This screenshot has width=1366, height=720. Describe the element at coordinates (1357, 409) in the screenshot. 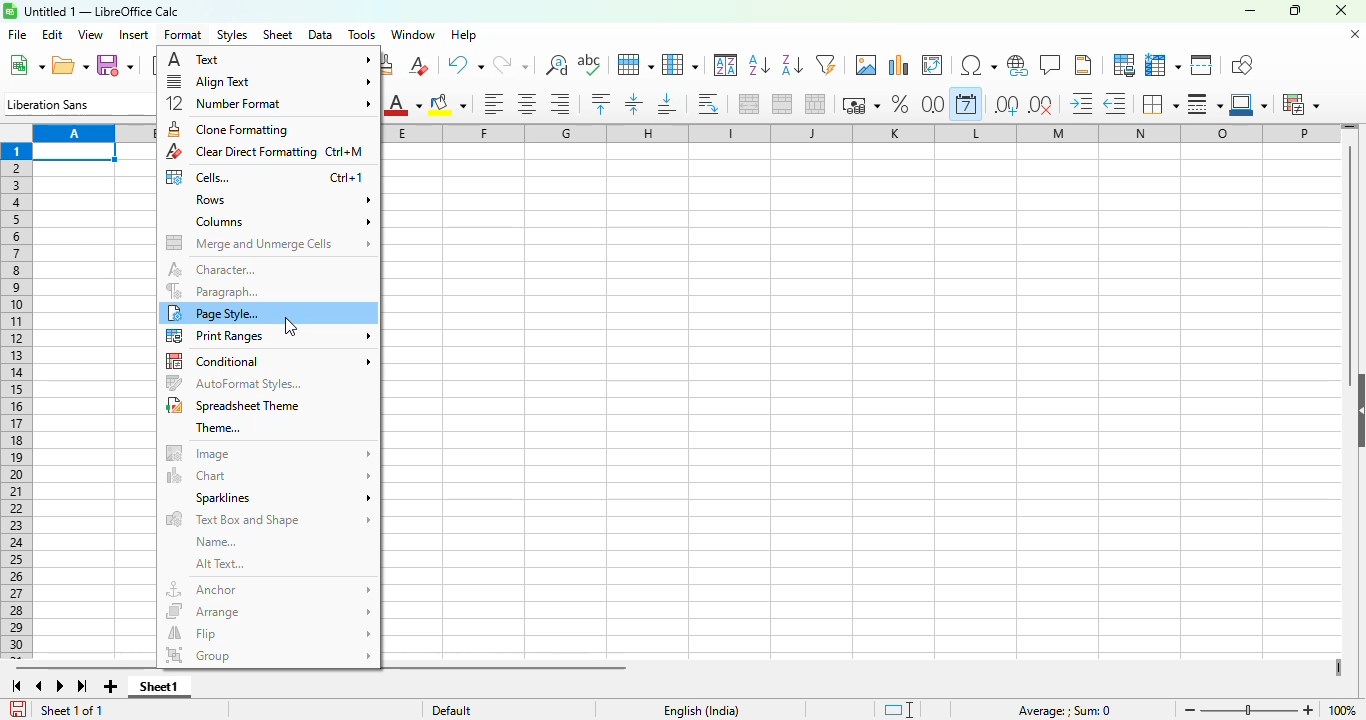

I see `show` at that location.